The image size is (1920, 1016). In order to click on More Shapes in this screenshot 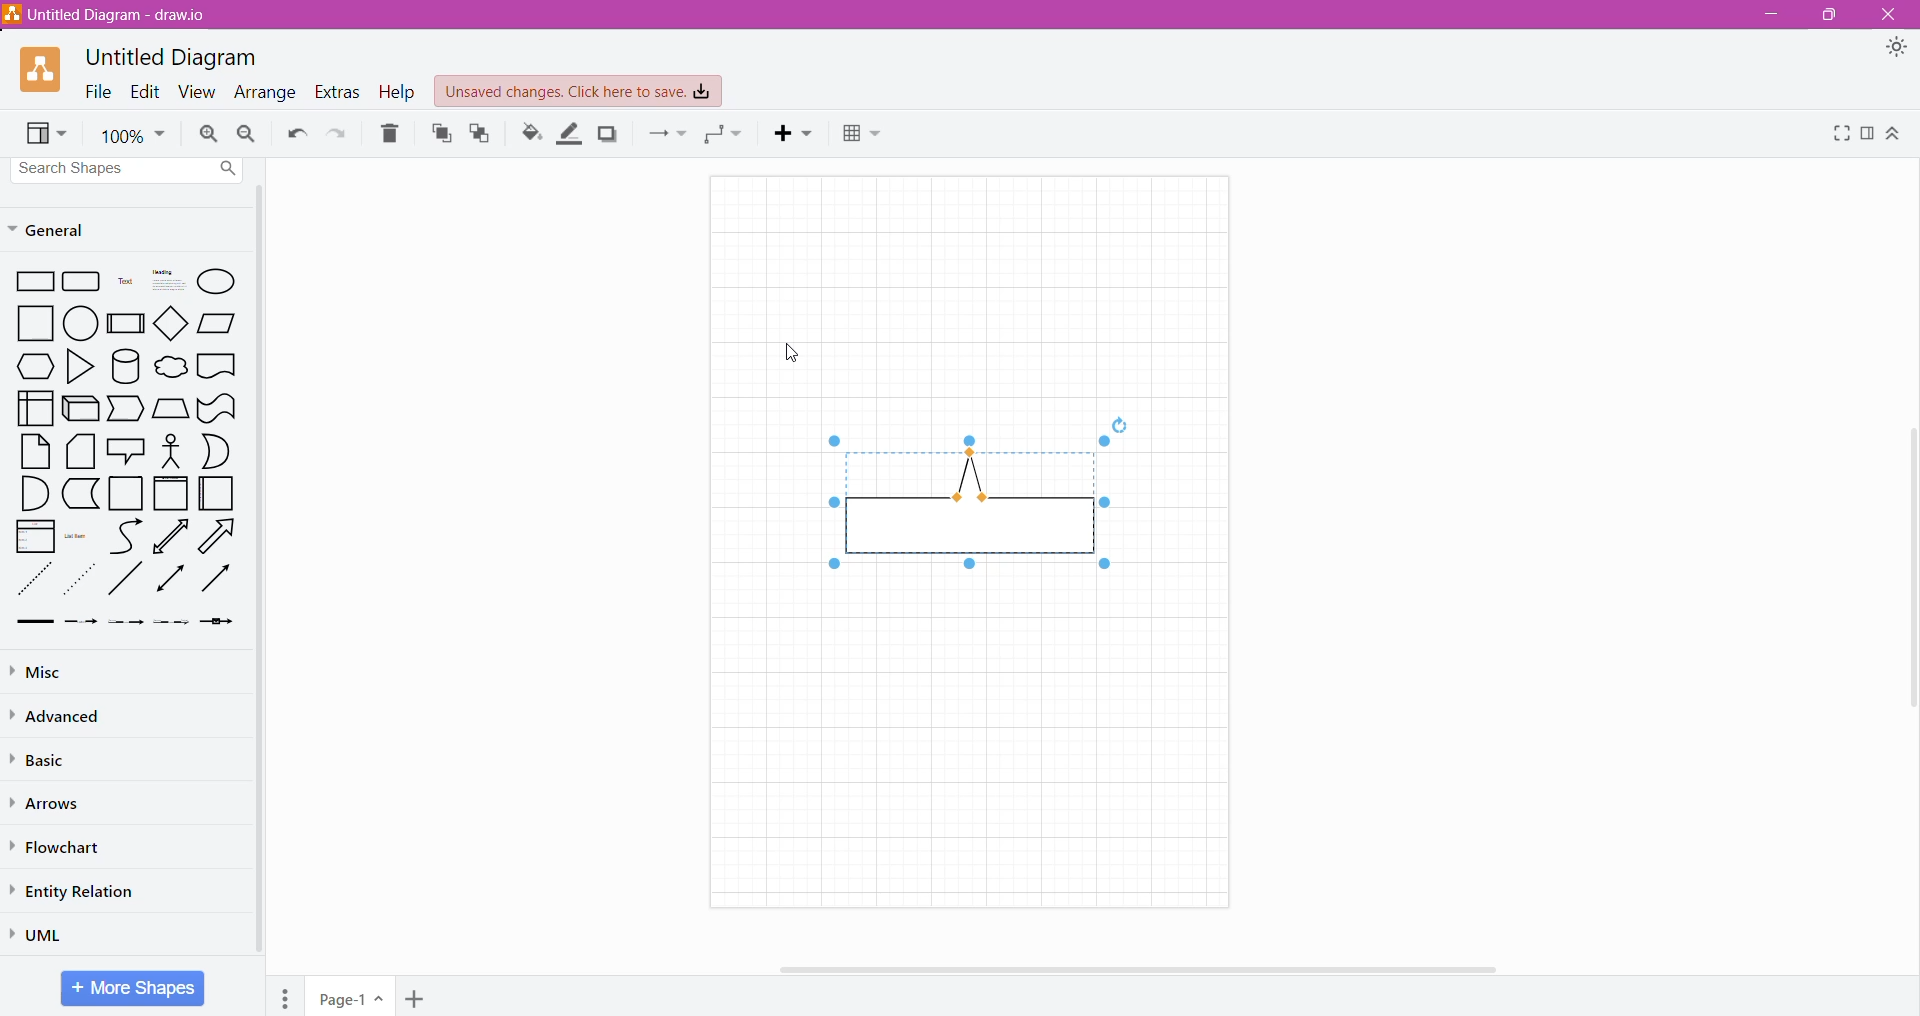, I will do `click(132, 988)`.